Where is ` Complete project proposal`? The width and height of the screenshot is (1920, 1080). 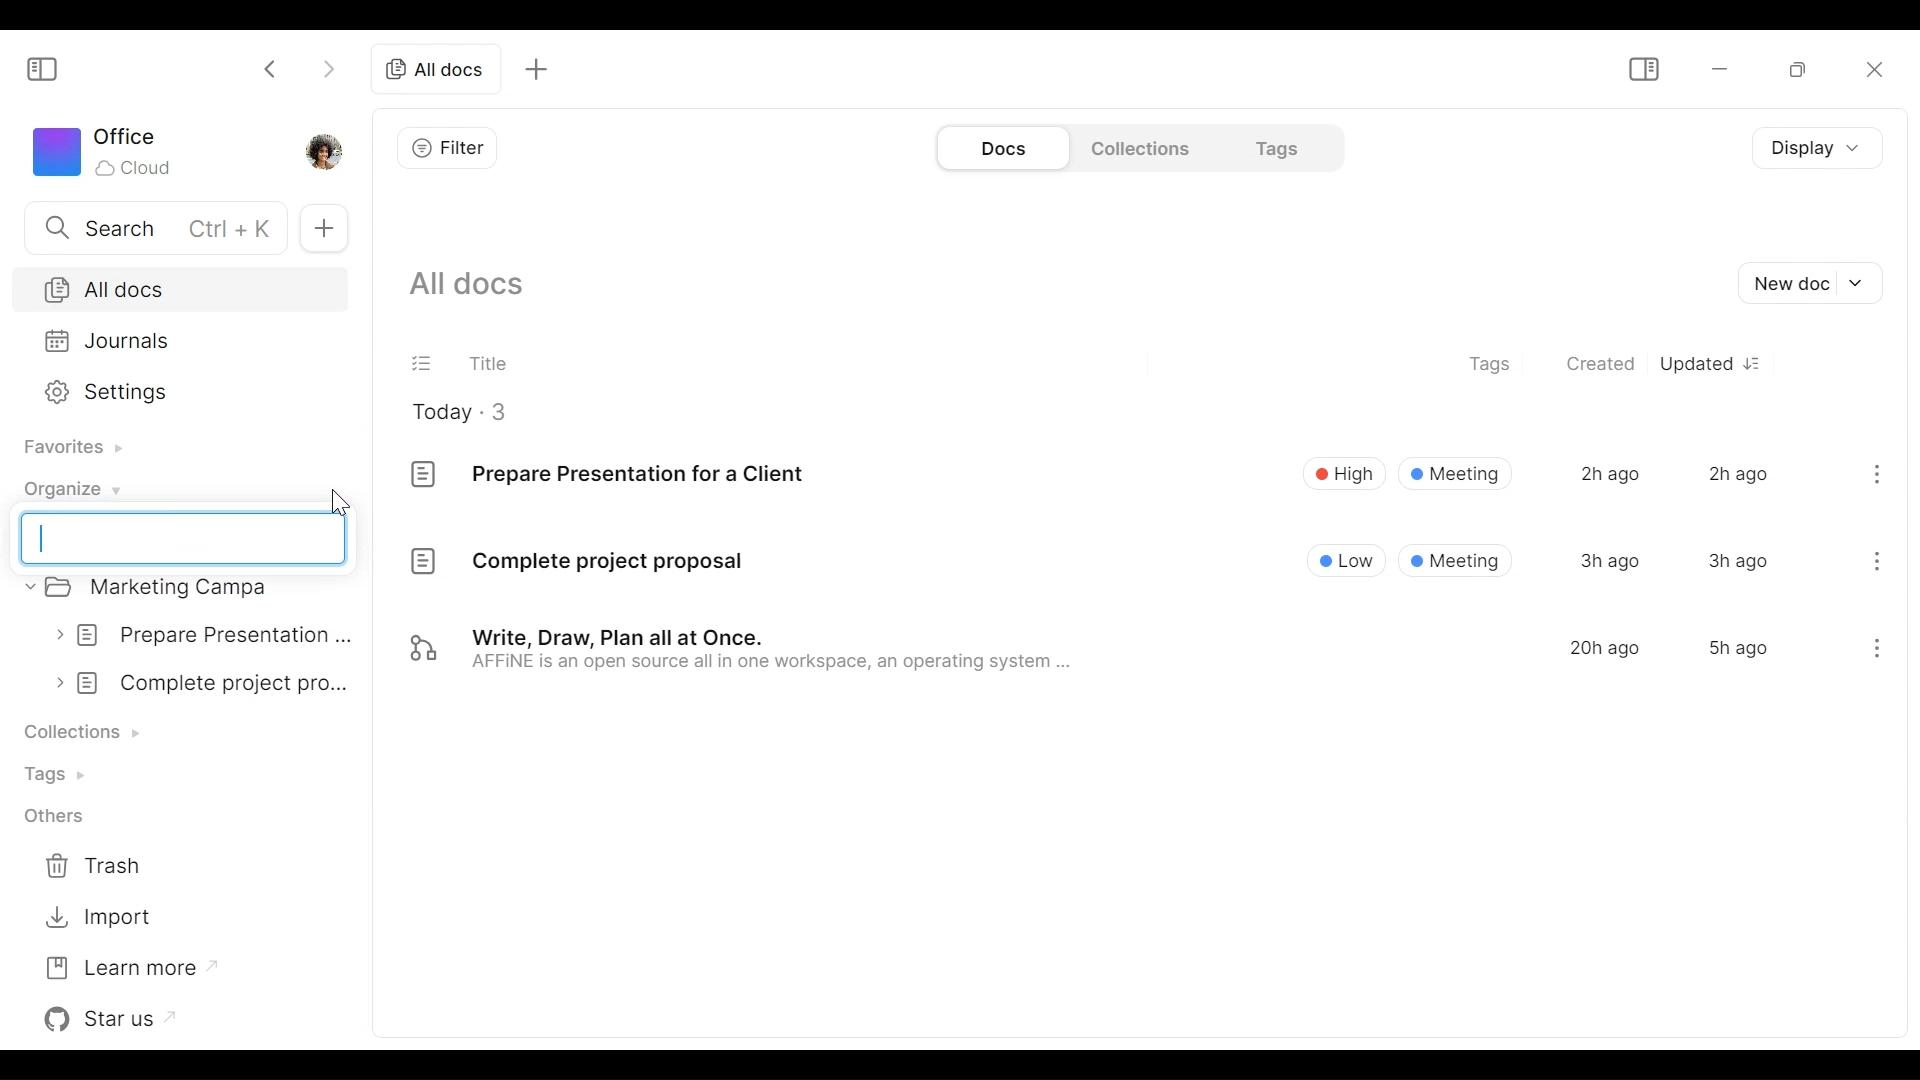
 Complete project proposal is located at coordinates (576, 565).